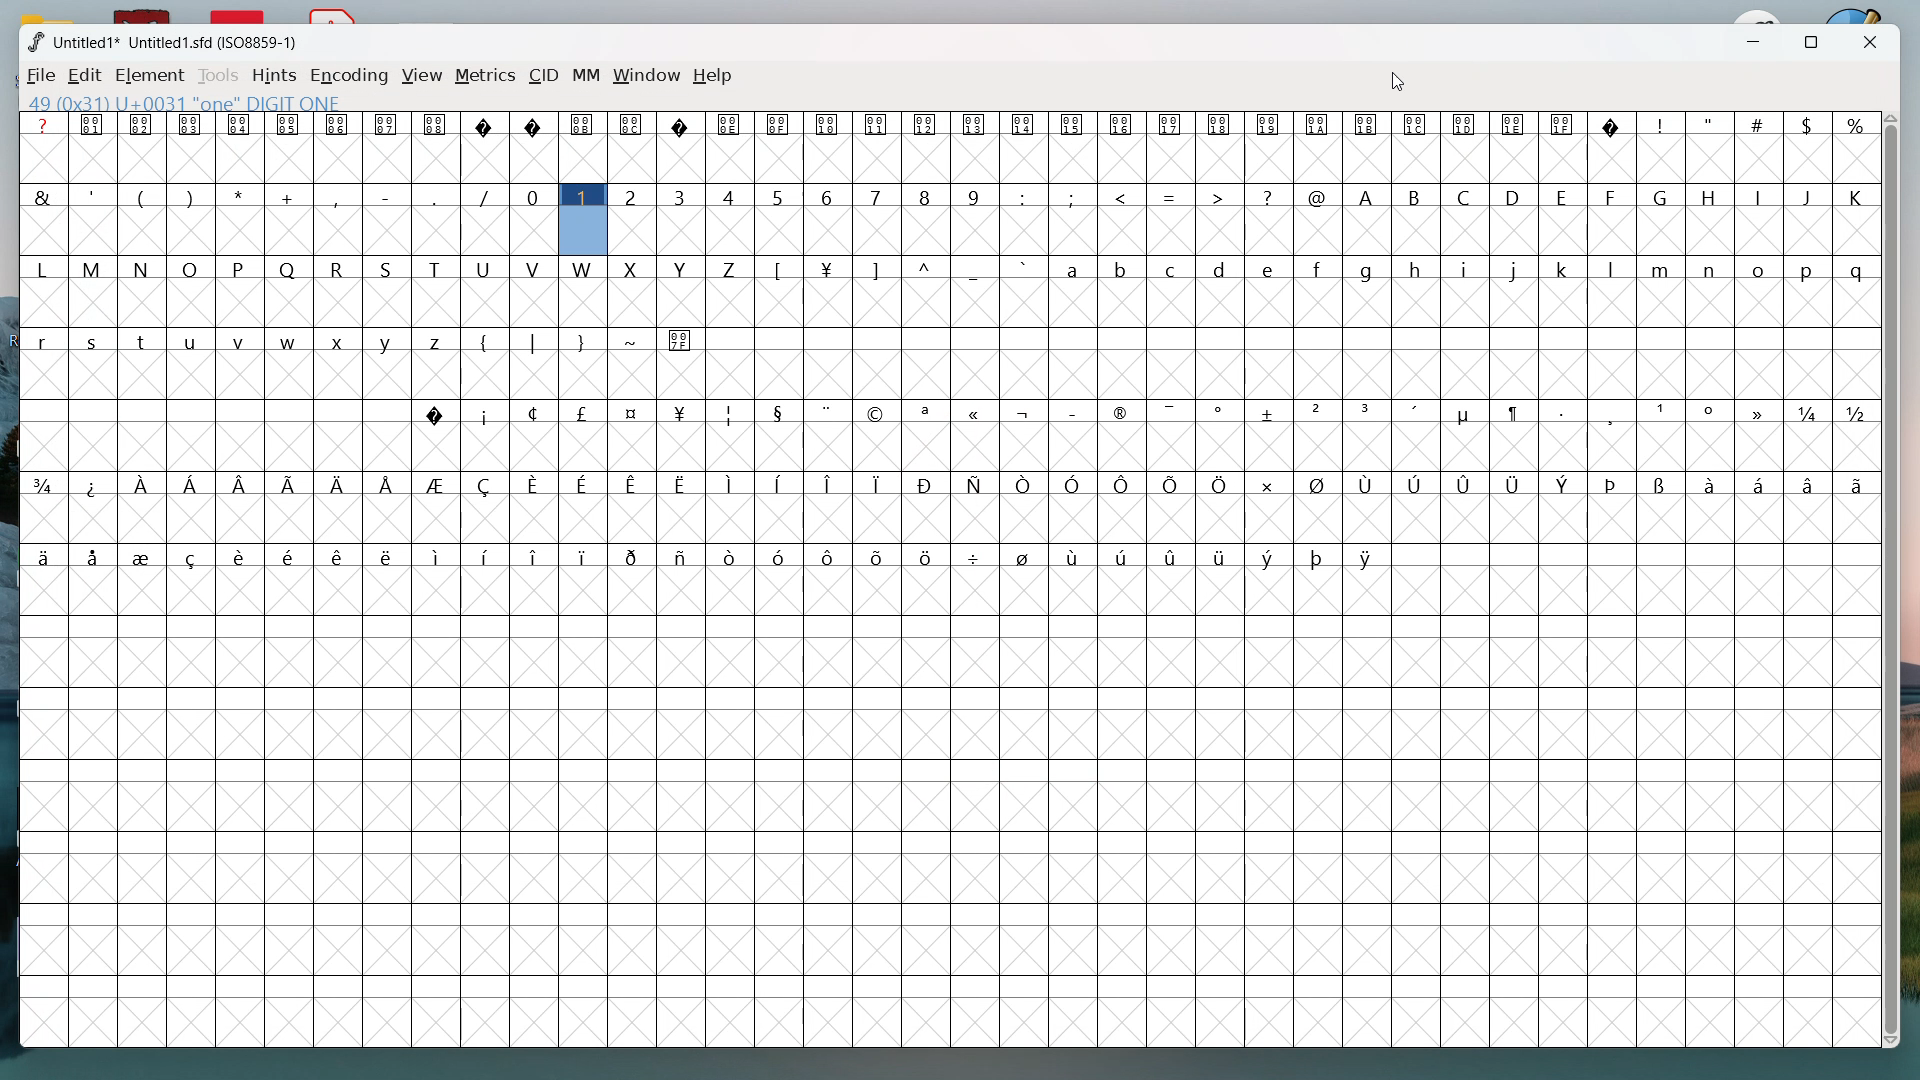 This screenshot has width=1920, height=1080. I want to click on D, so click(1516, 196).